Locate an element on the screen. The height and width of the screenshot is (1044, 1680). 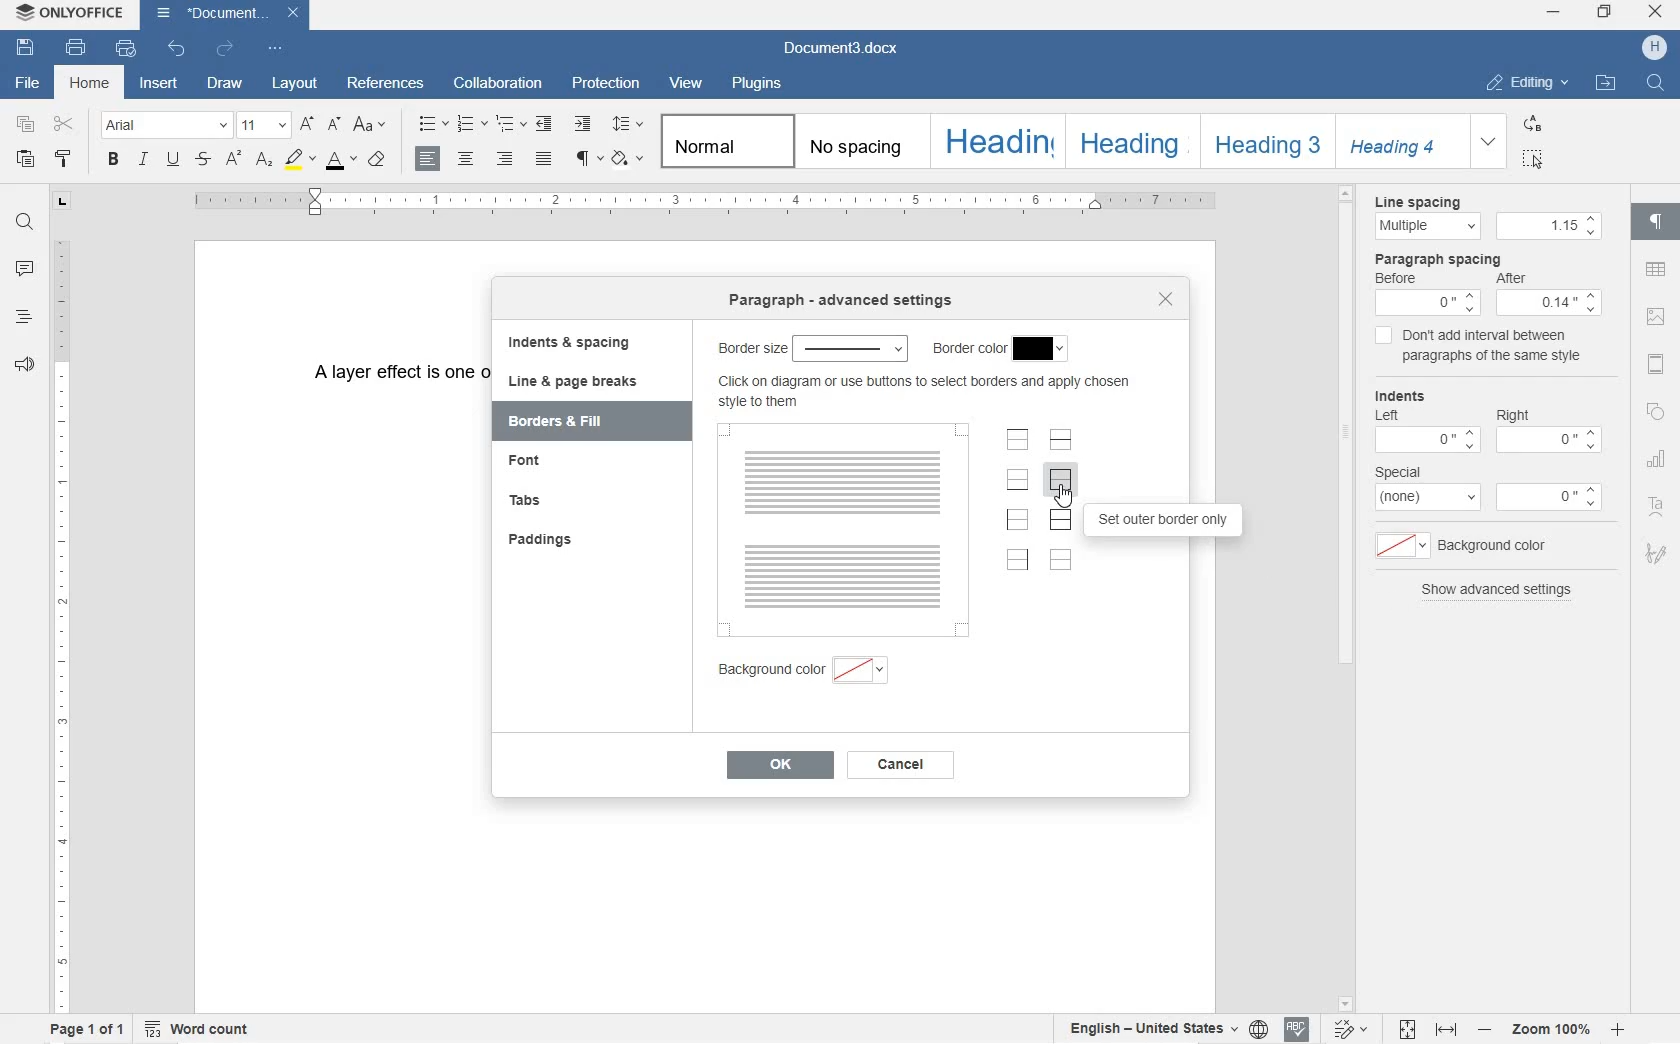
TAB is located at coordinates (63, 203).